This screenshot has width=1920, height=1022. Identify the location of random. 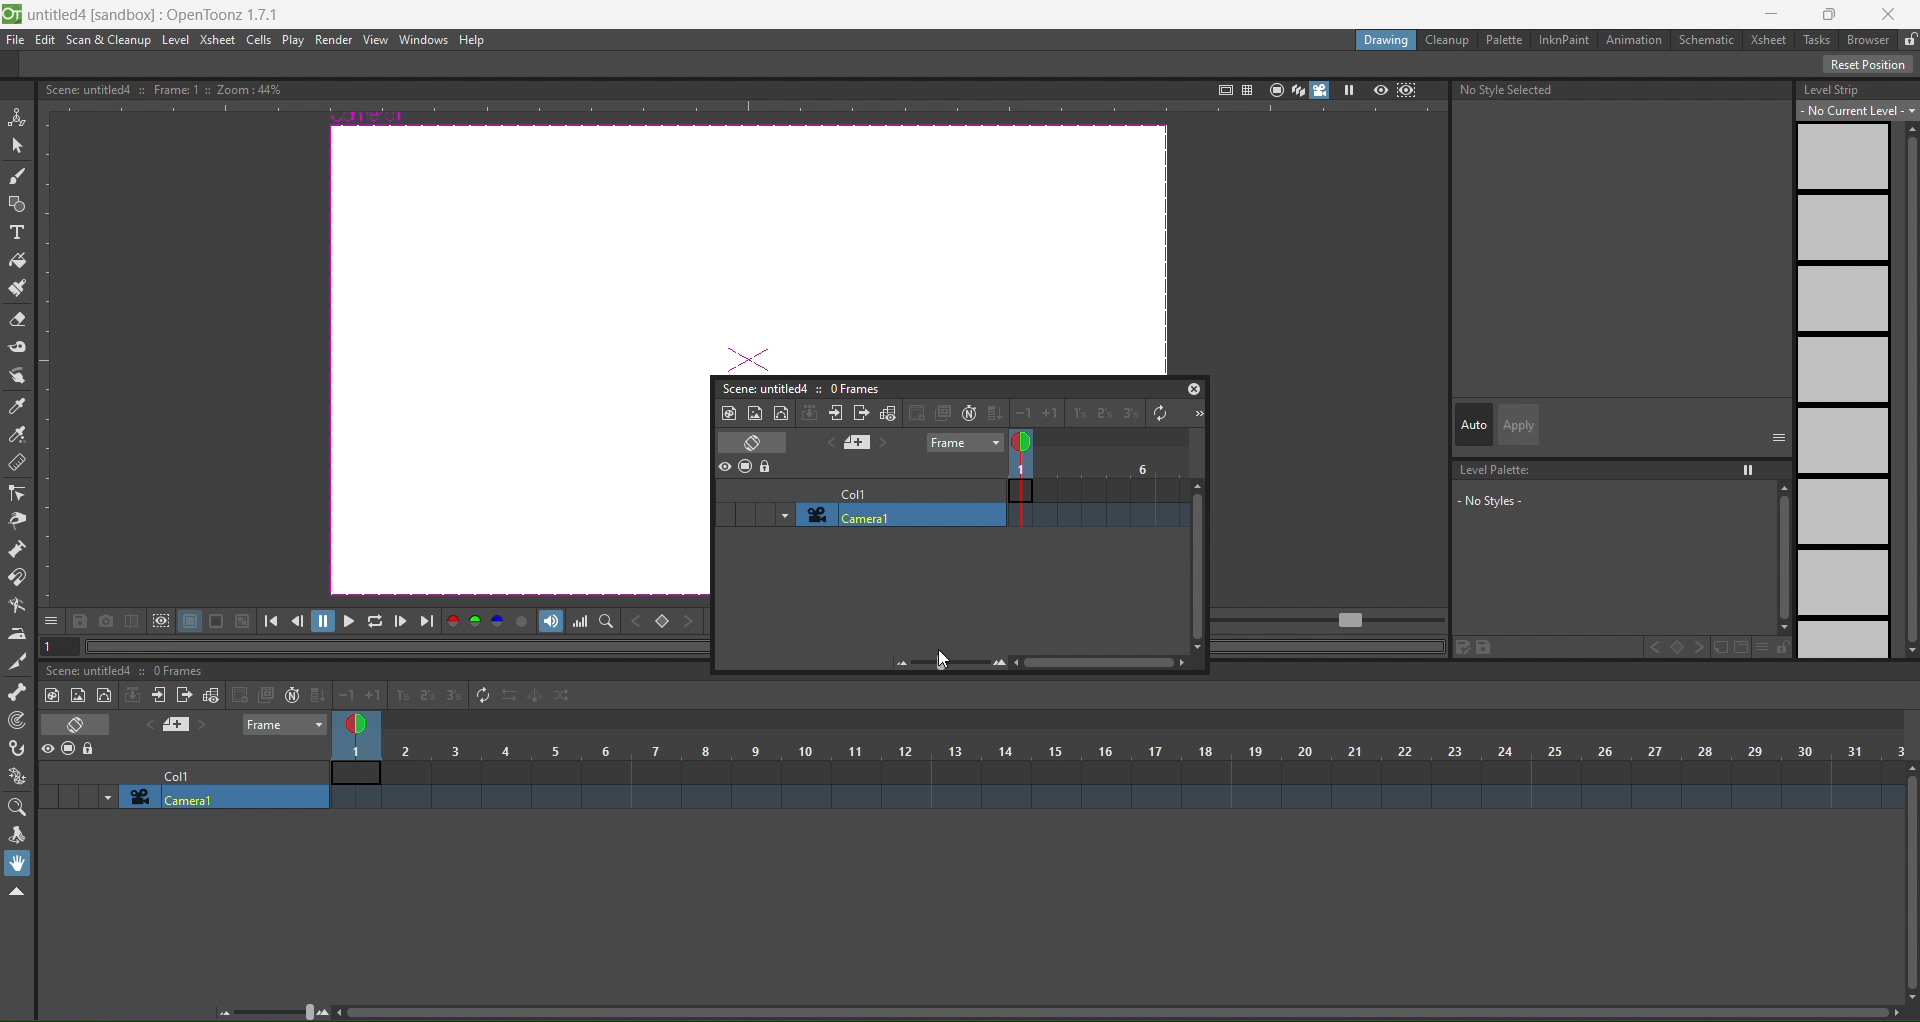
(564, 696).